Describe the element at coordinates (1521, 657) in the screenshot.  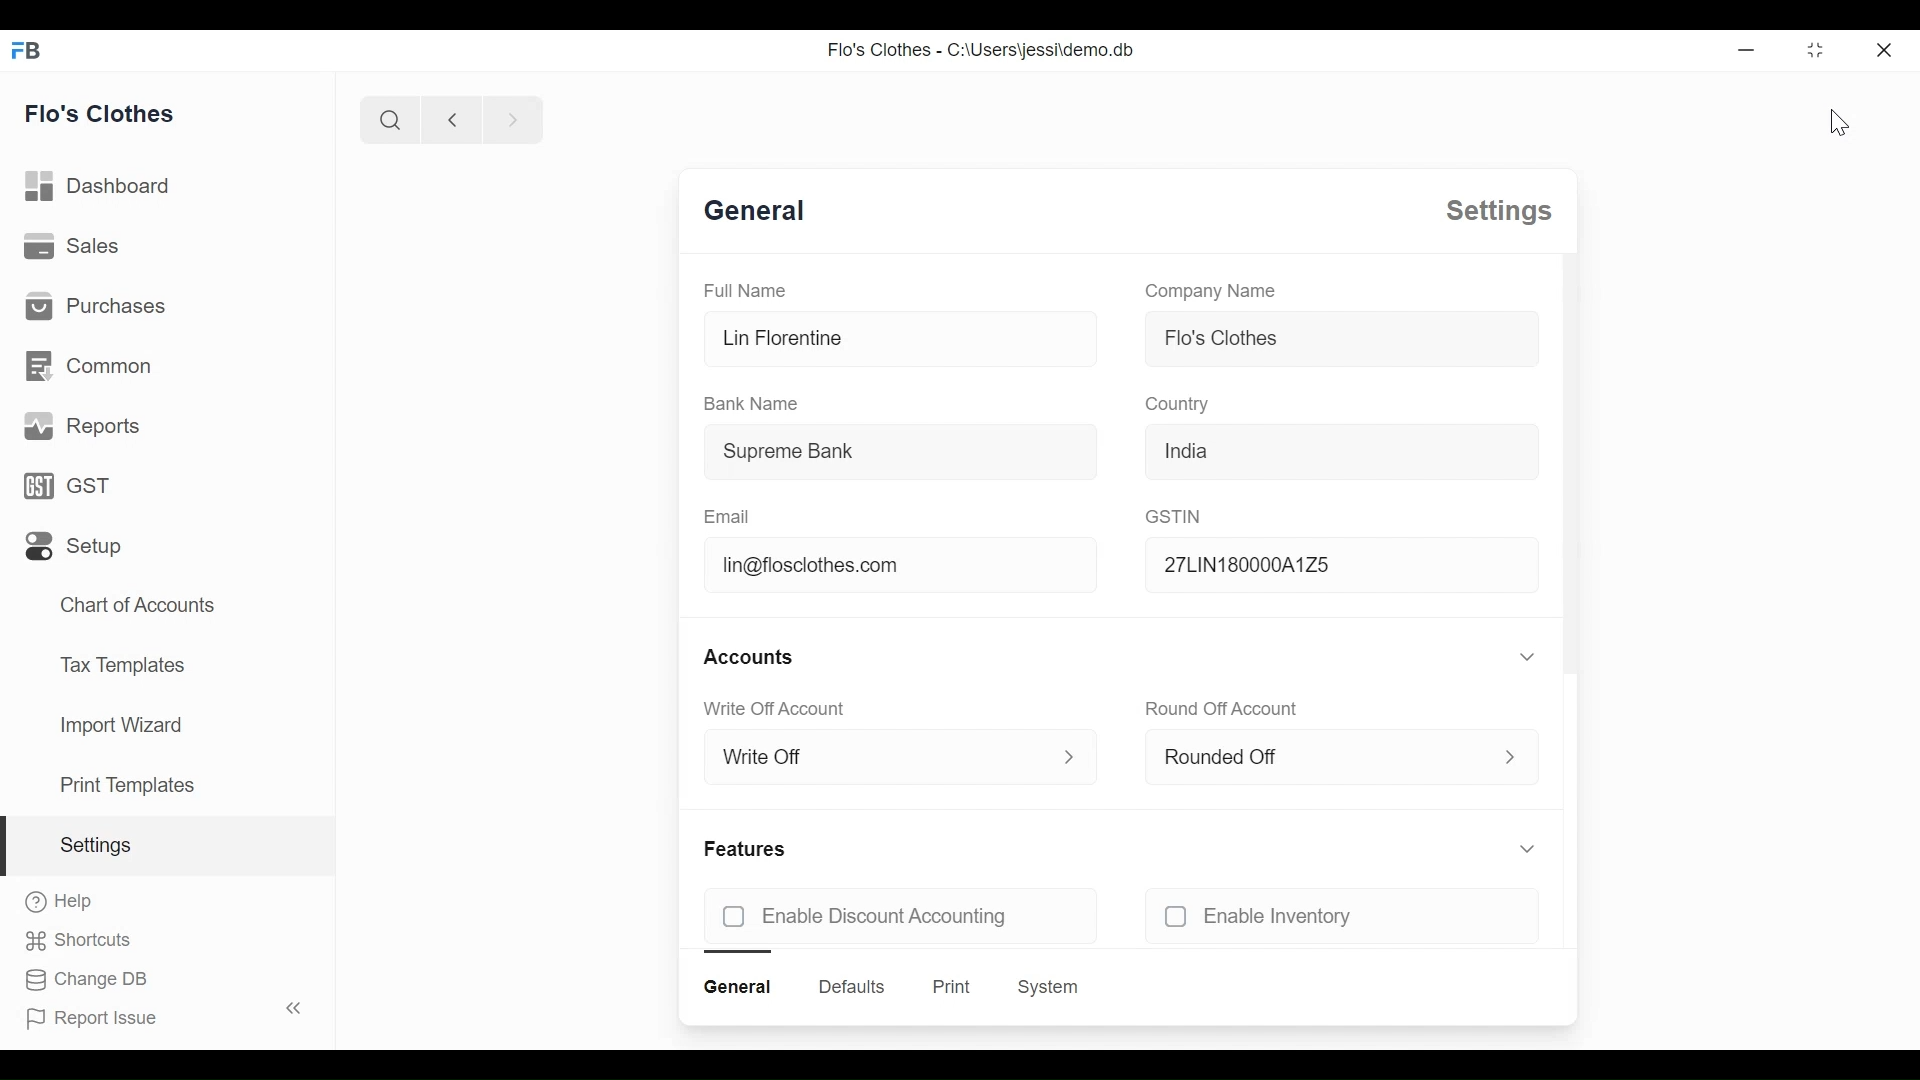
I see `Expand` at that location.